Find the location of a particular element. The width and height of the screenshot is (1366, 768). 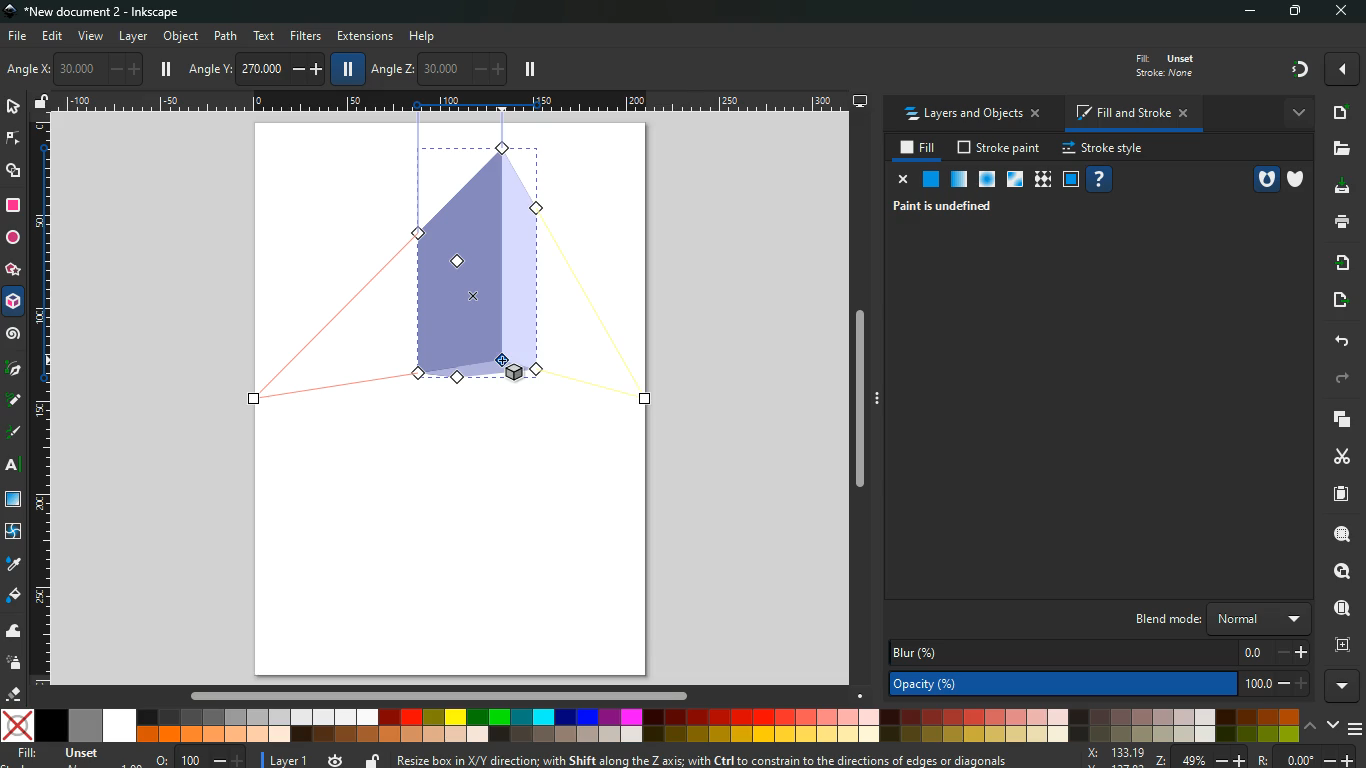

search is located at coordinates (1340, 534).